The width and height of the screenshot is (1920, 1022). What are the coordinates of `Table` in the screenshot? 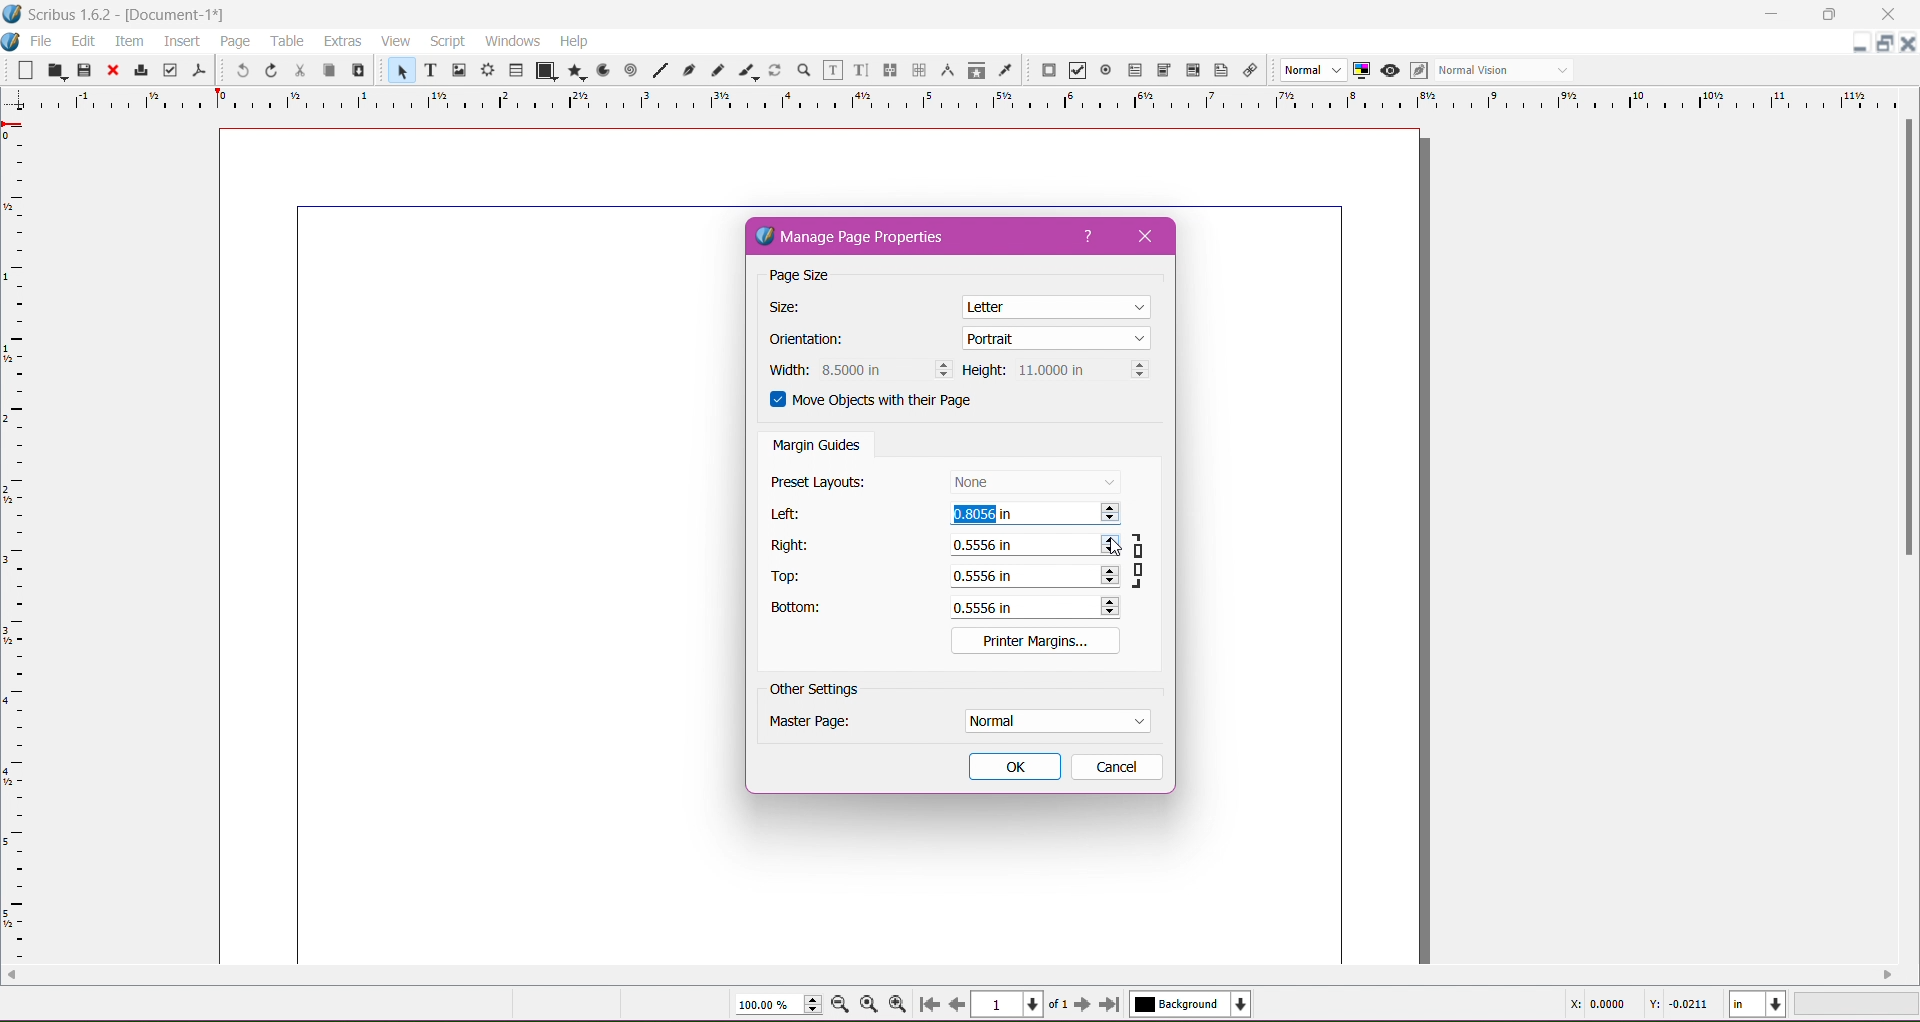 It's located at (286, 41).